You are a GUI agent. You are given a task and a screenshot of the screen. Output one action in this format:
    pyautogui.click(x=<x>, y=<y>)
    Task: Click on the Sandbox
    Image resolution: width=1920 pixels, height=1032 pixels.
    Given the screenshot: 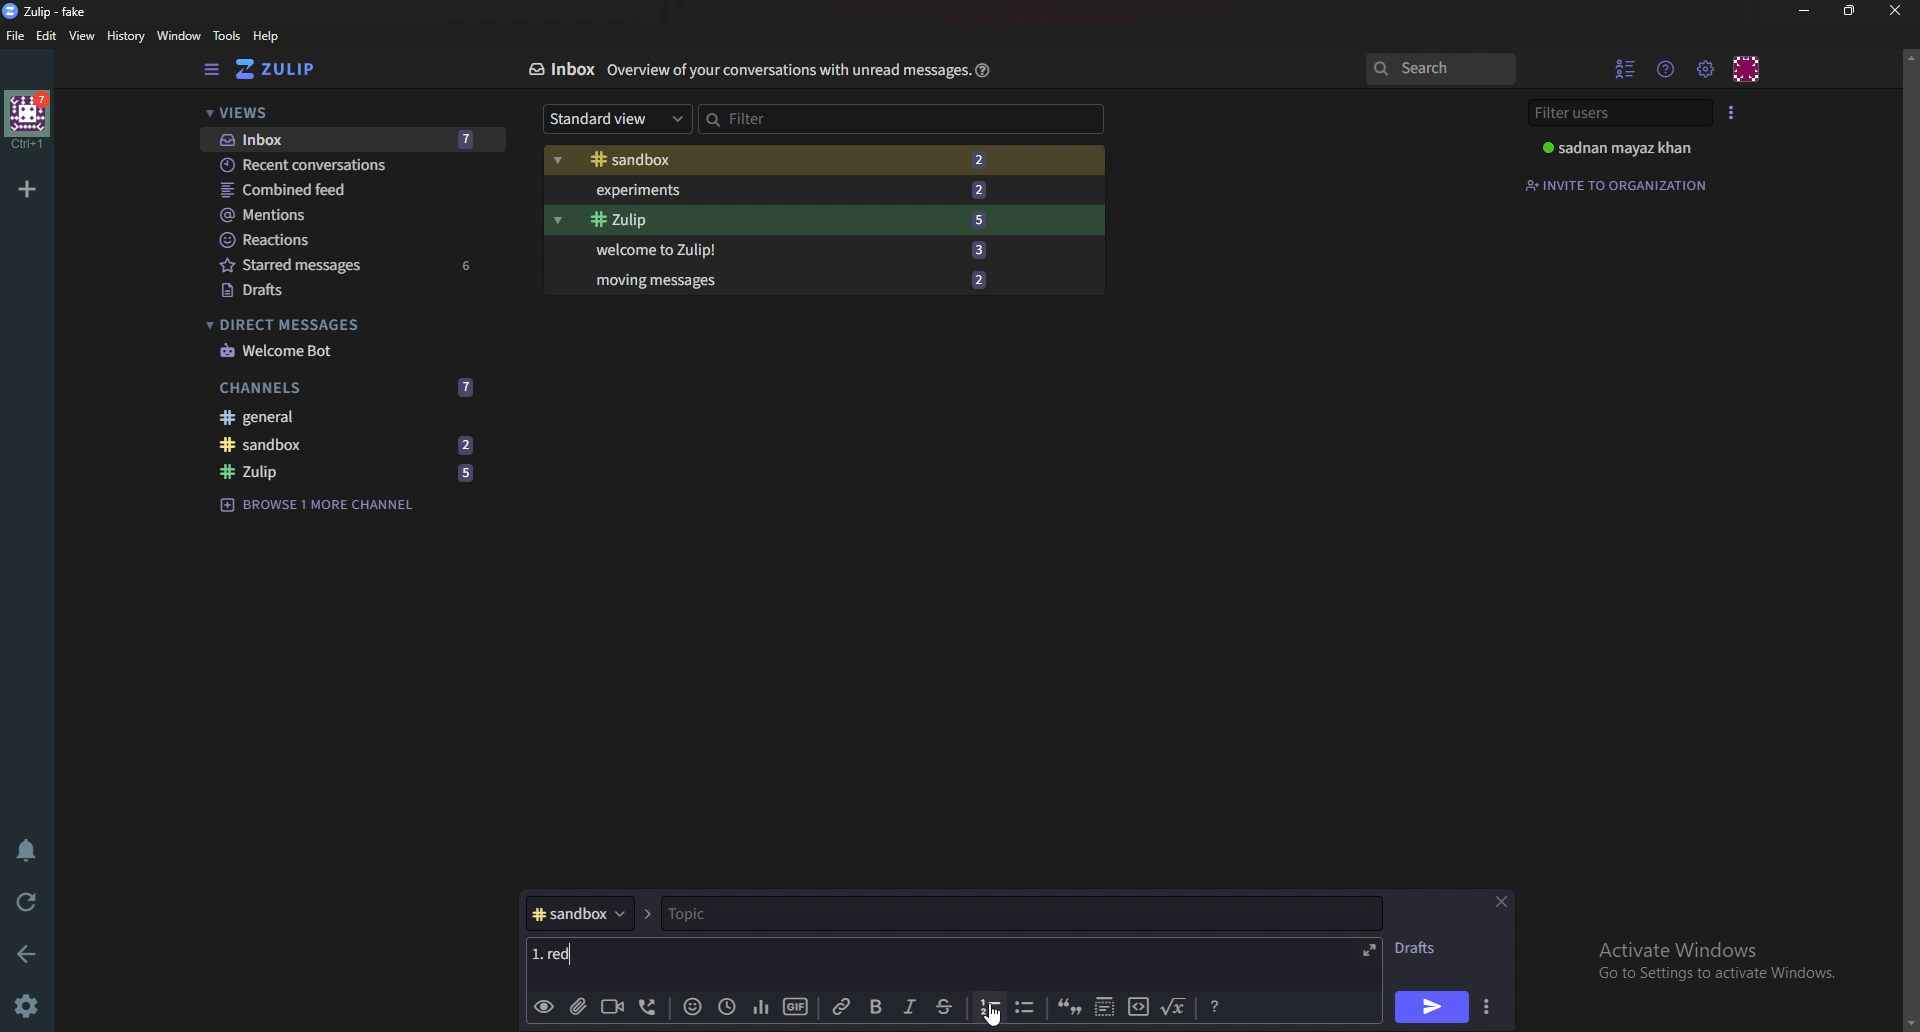 What is the action you would take?
    pyautogui.click(x=790, y=160)
    